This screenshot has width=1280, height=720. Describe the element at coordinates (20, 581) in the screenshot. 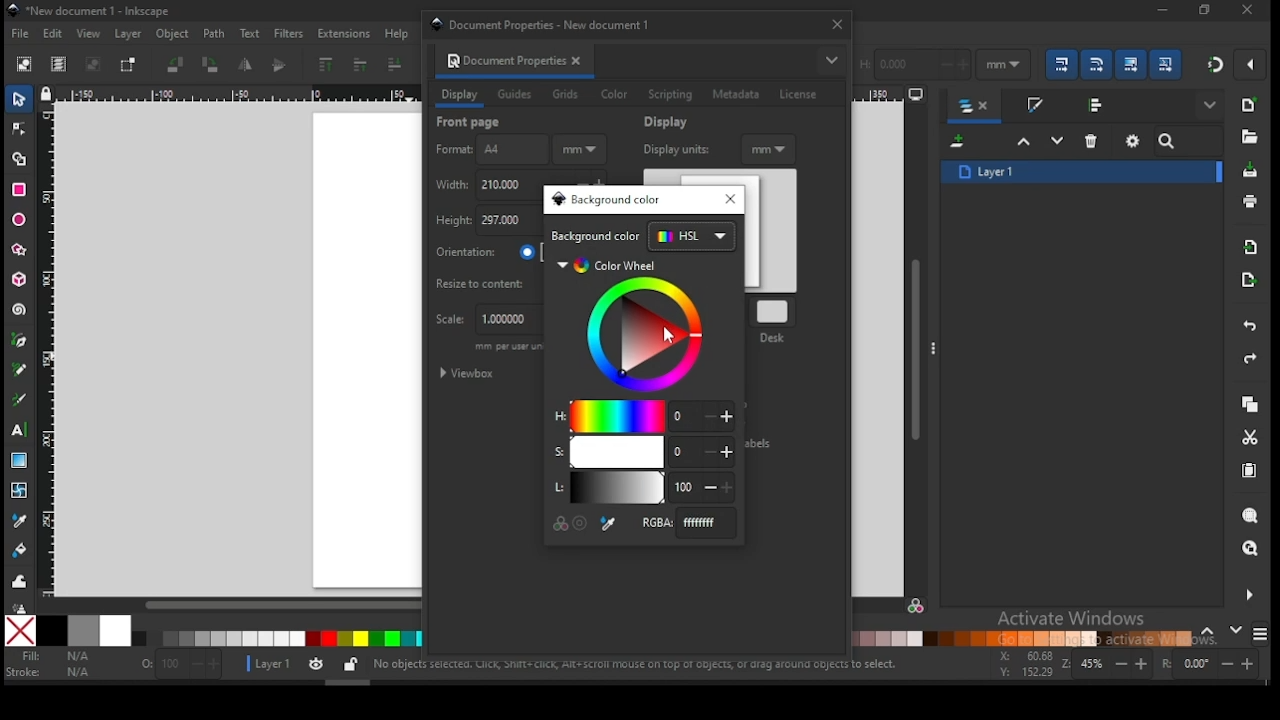

I see `tweak tool` at that location.